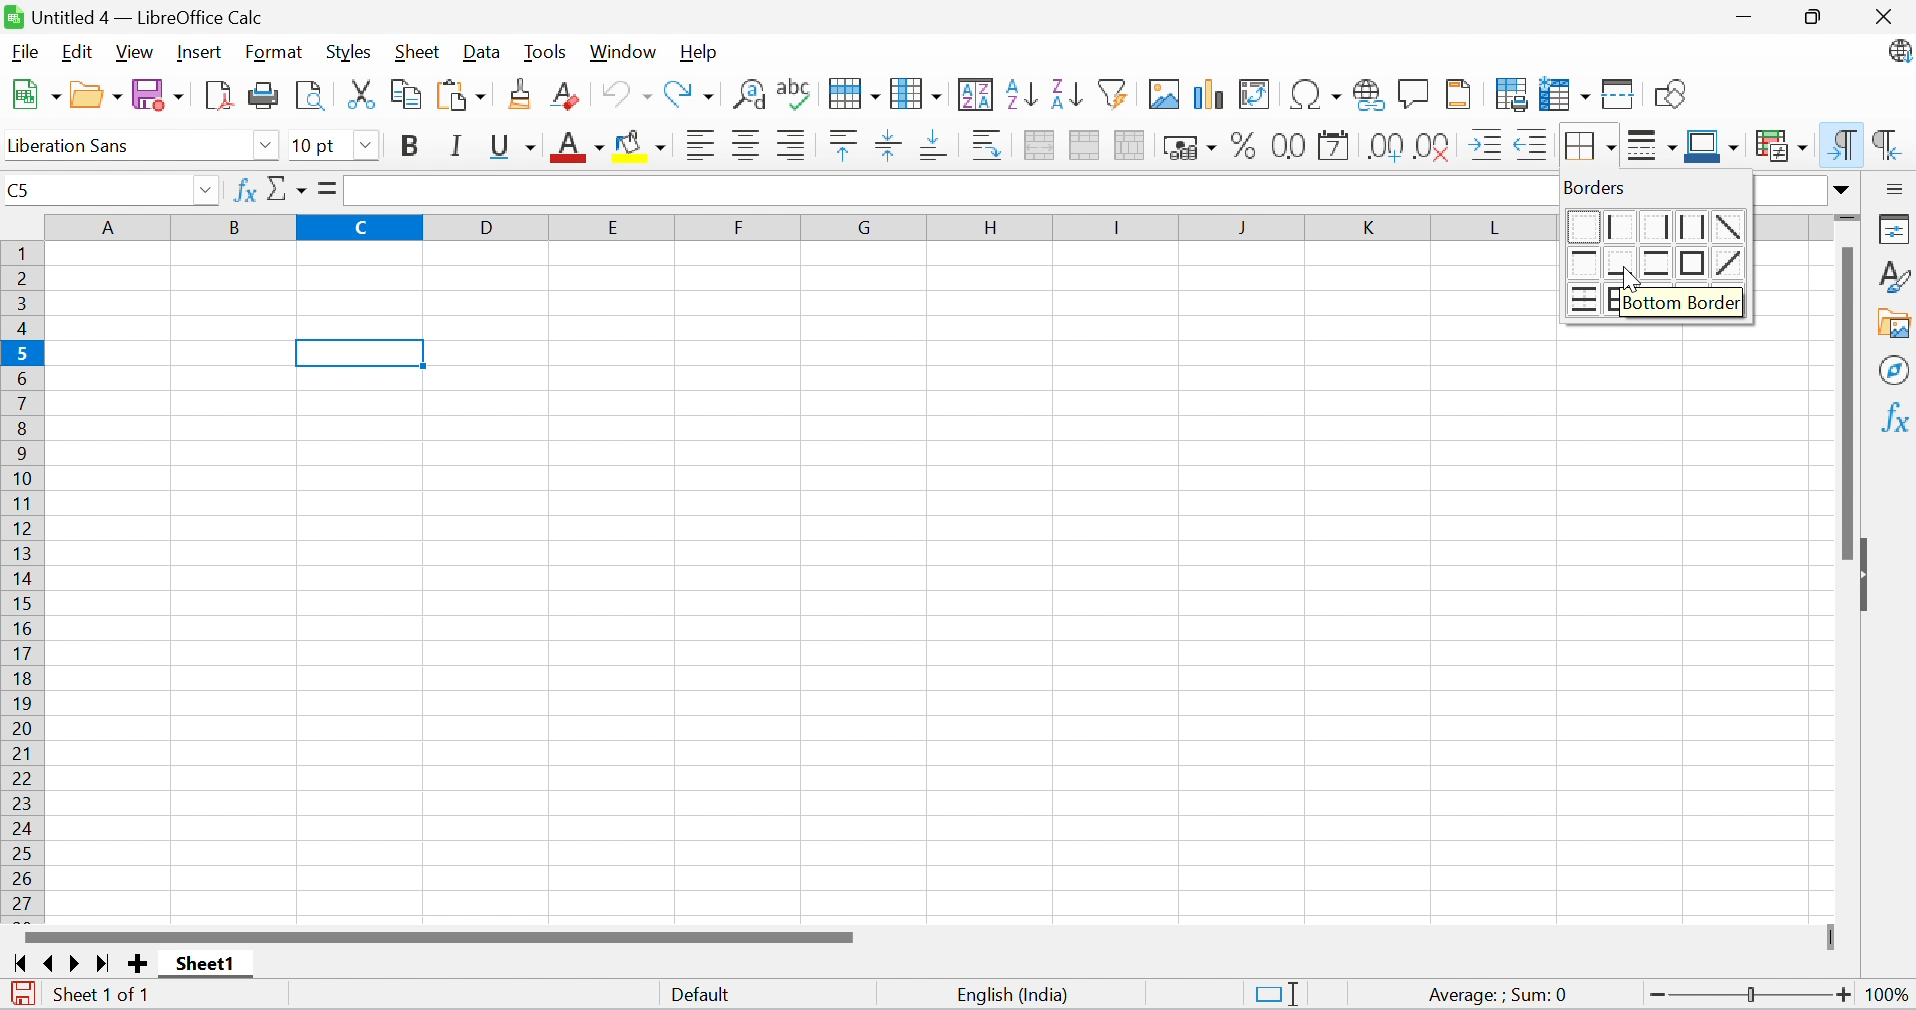 The height and width of the screenshot is (1010, 1916). I want to click on Insert or edit pivot table, so click(1256, 95).